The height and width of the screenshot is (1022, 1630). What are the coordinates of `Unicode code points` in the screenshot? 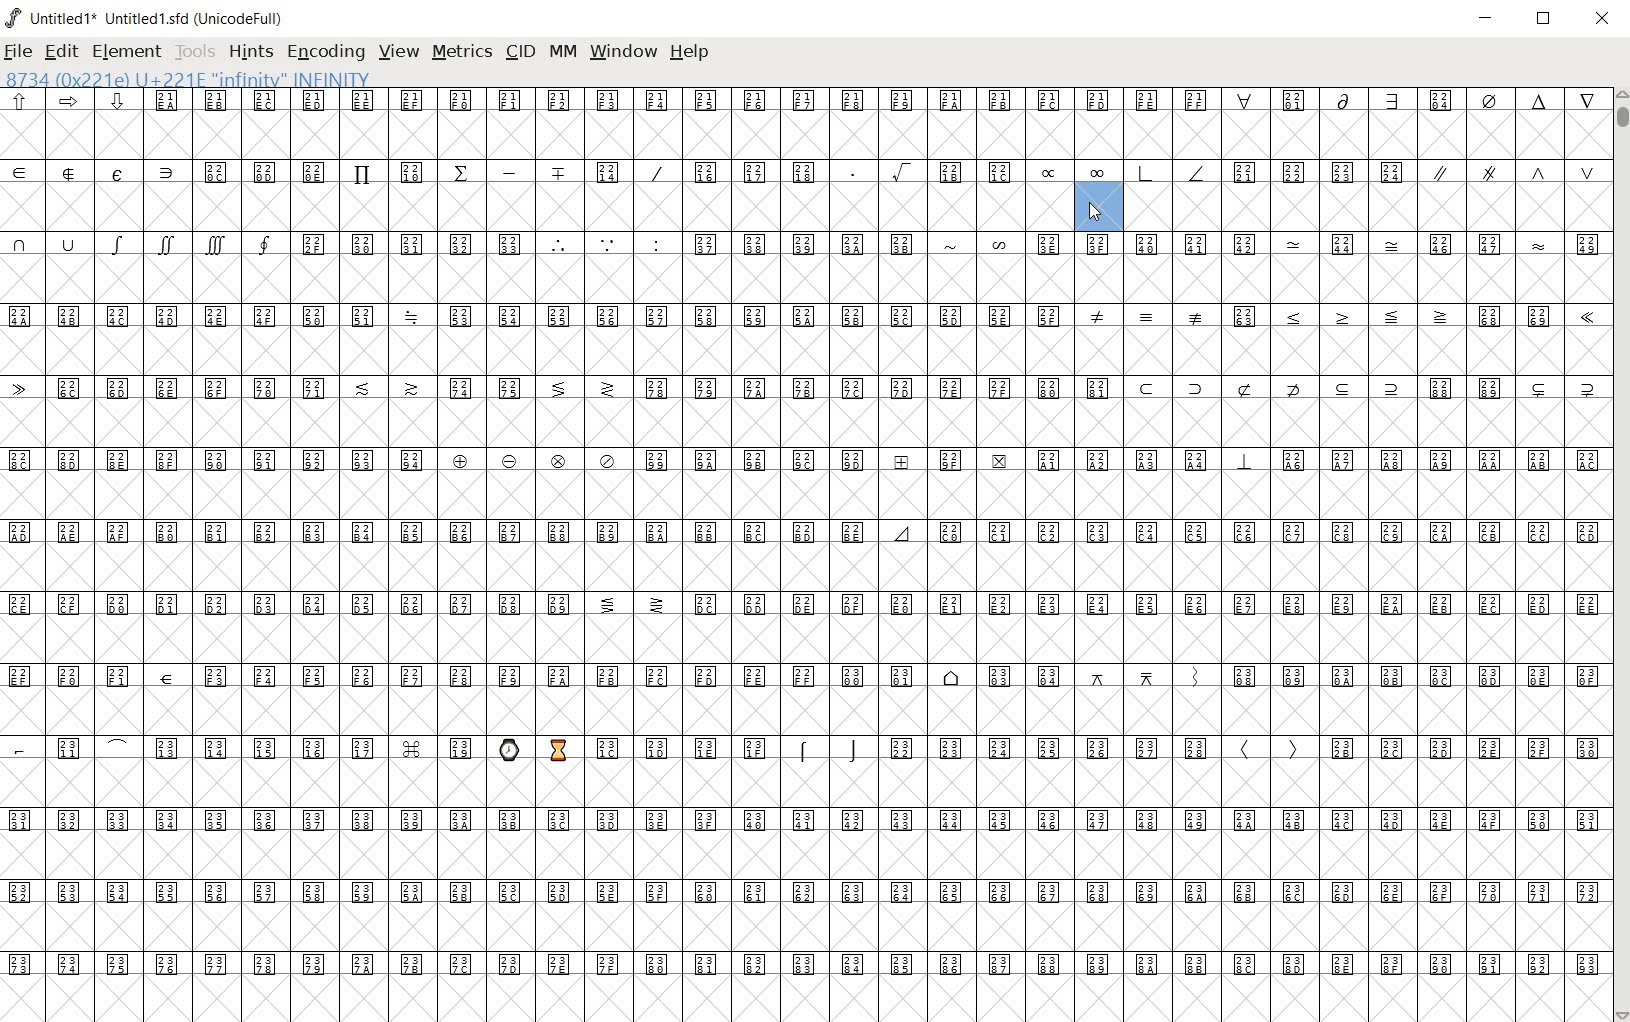 It's located at (607, 171).